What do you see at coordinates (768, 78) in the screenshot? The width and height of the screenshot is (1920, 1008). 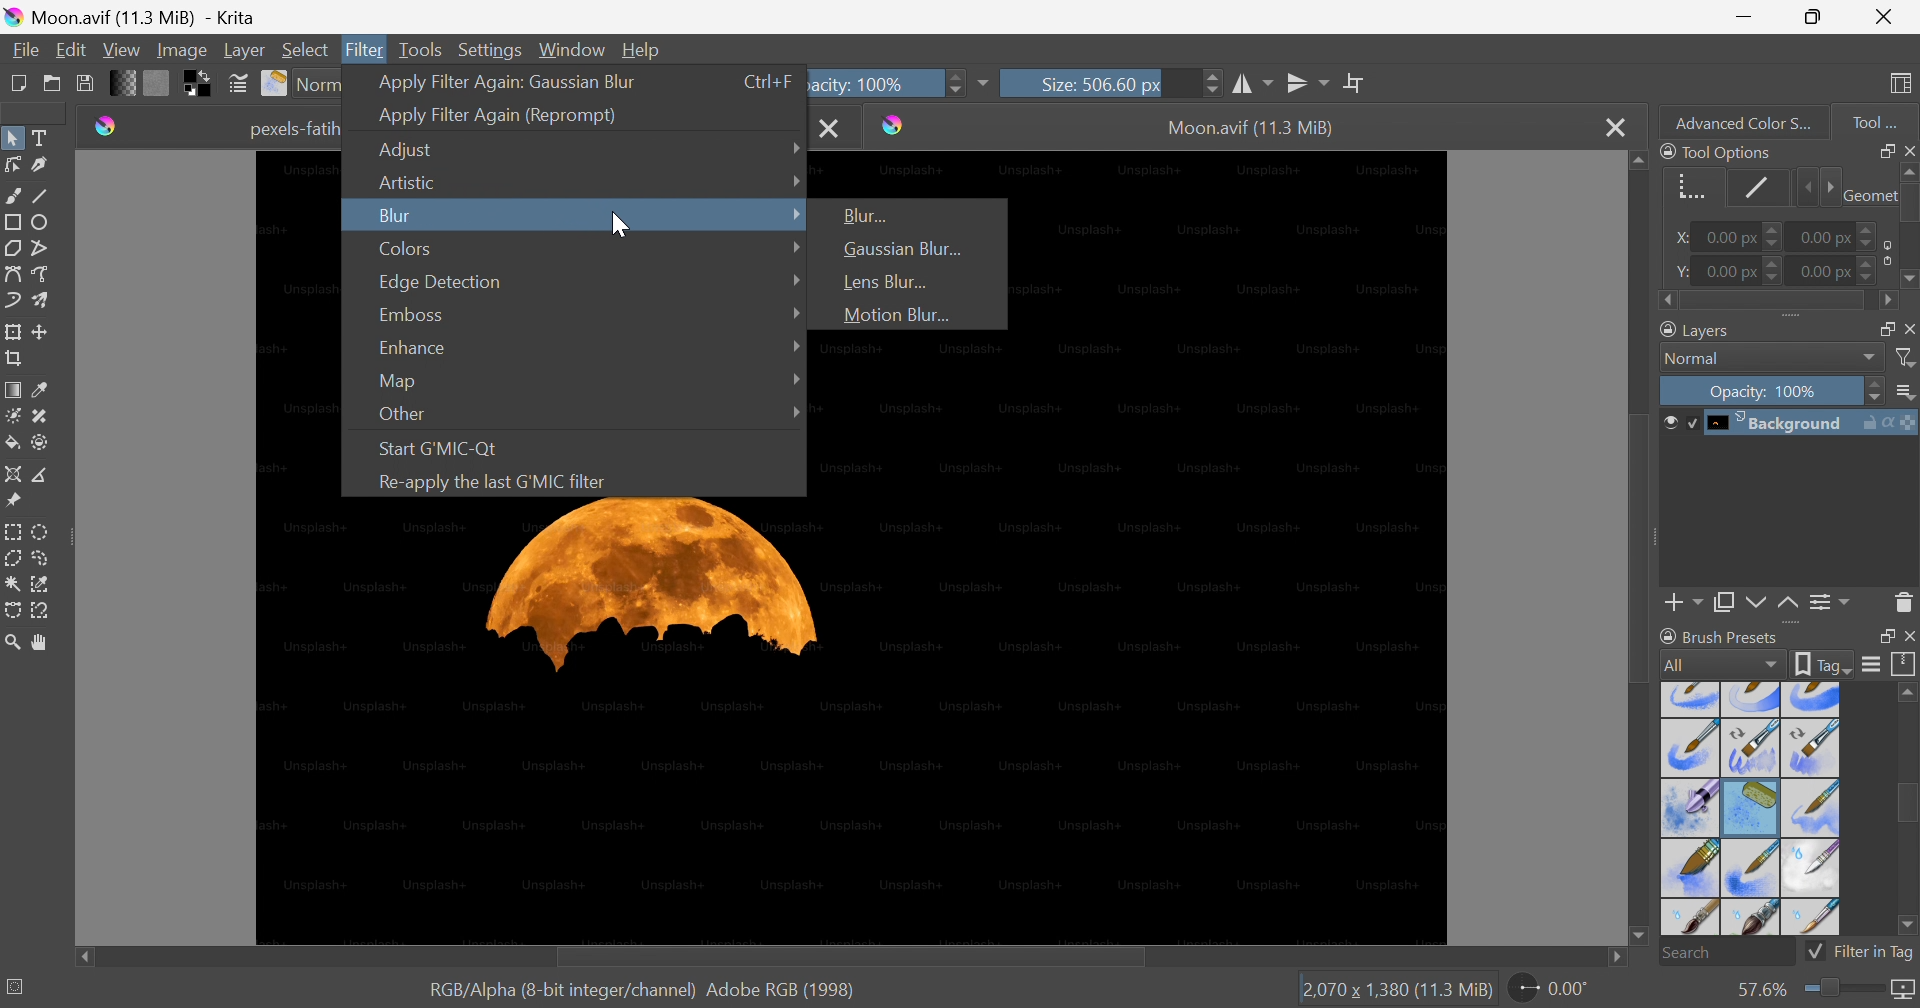 I see `Ctrl+F` at bounding box center [768, 78].